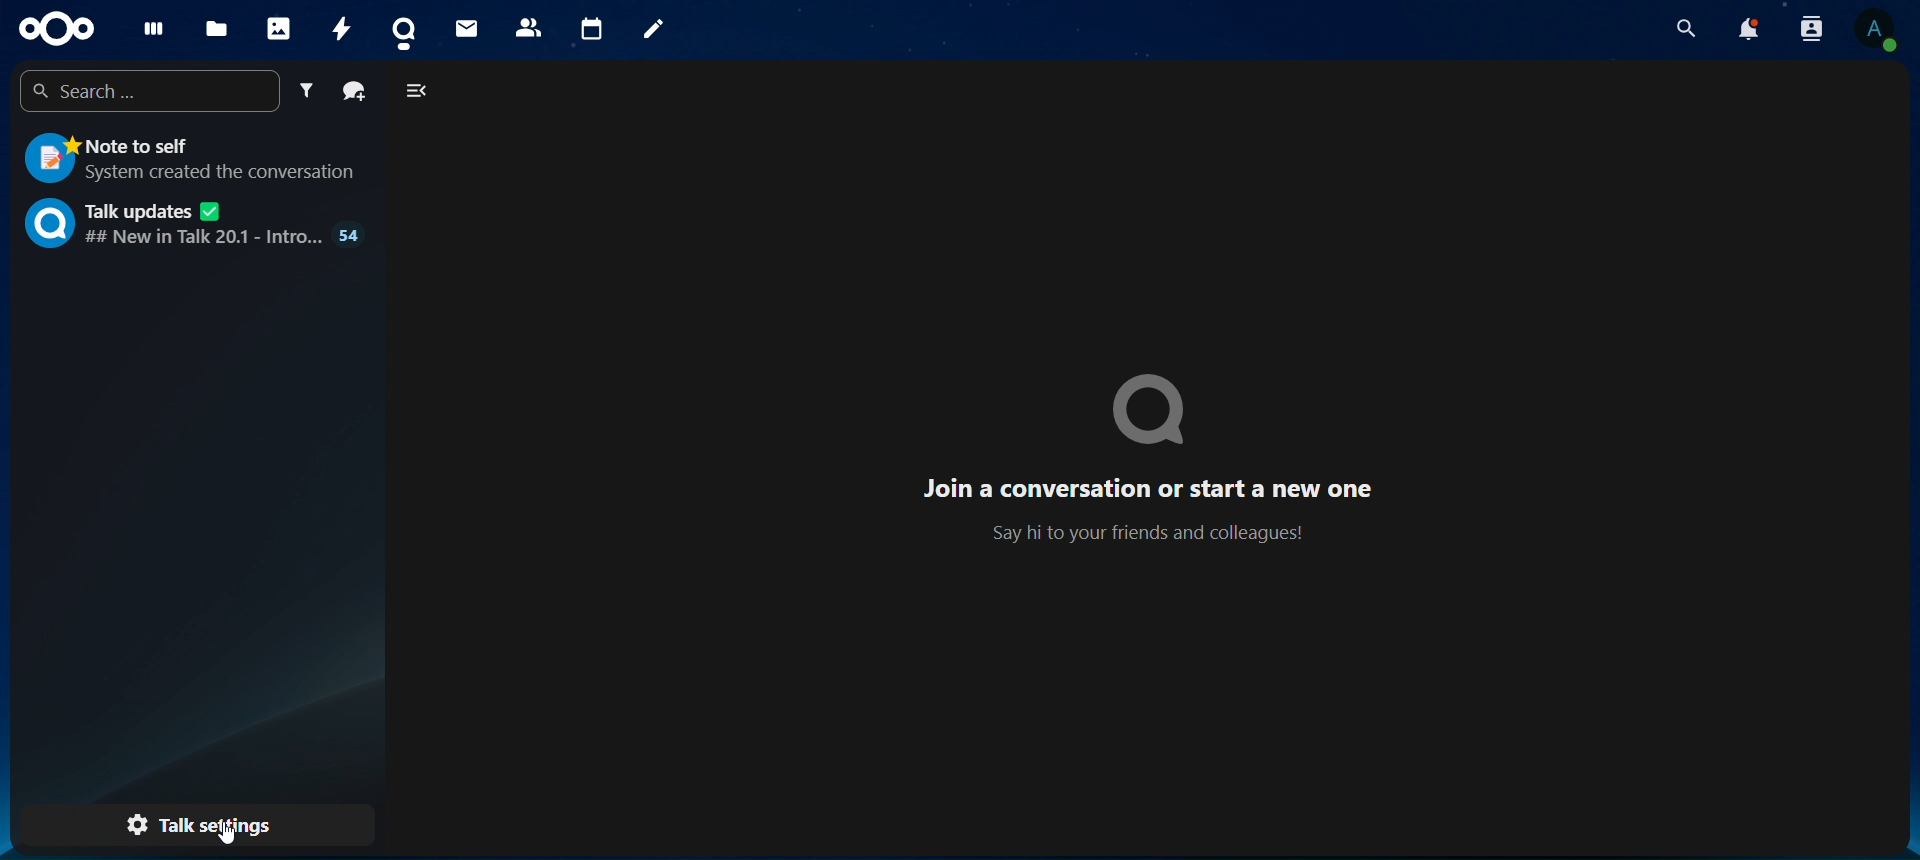  I want to click on cursor, so click(239, 834).